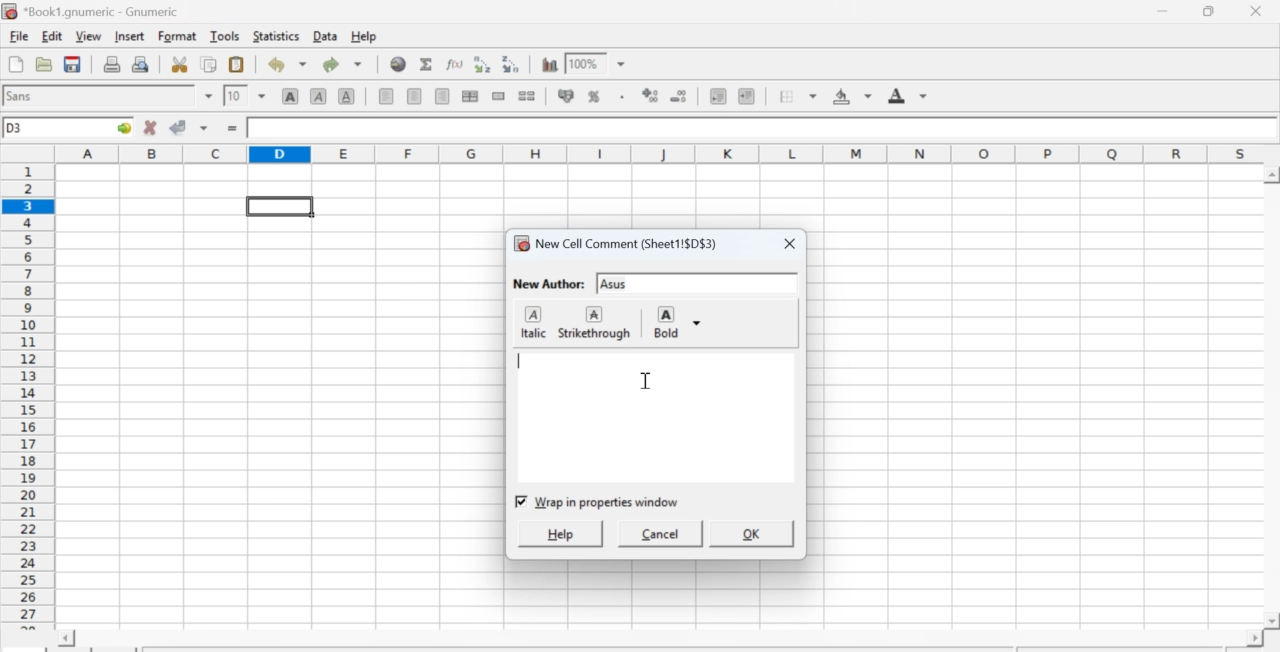 The height and width of the screenshot is (652, 1280). I want to click on New Author:, so click(549, 284).